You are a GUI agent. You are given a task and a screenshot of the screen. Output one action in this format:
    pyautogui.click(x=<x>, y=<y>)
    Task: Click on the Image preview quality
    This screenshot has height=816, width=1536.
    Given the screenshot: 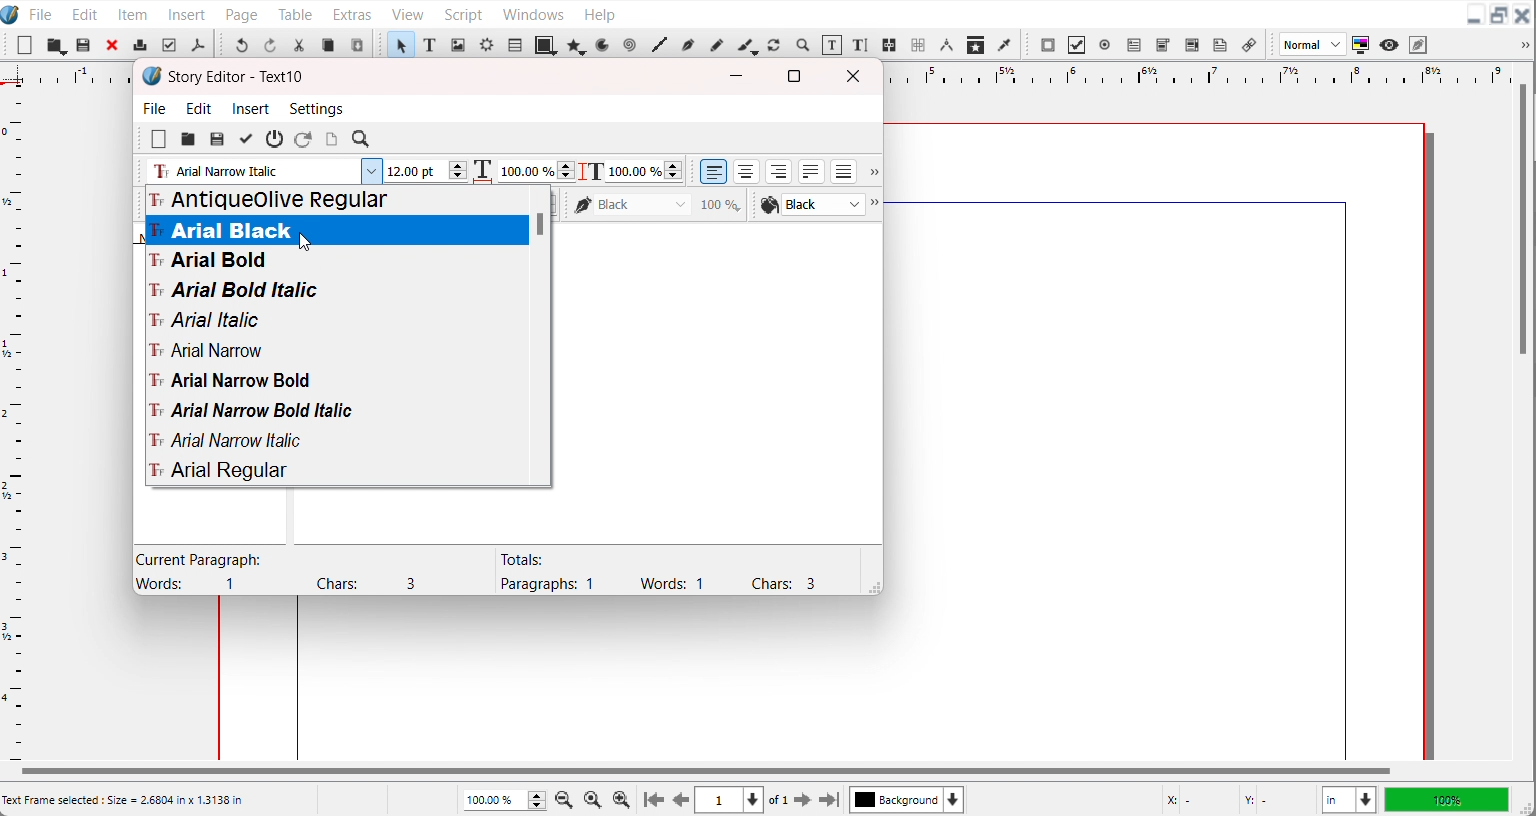 What is the action you would take?
    pyautogui.click(x=1313, y=44)
    